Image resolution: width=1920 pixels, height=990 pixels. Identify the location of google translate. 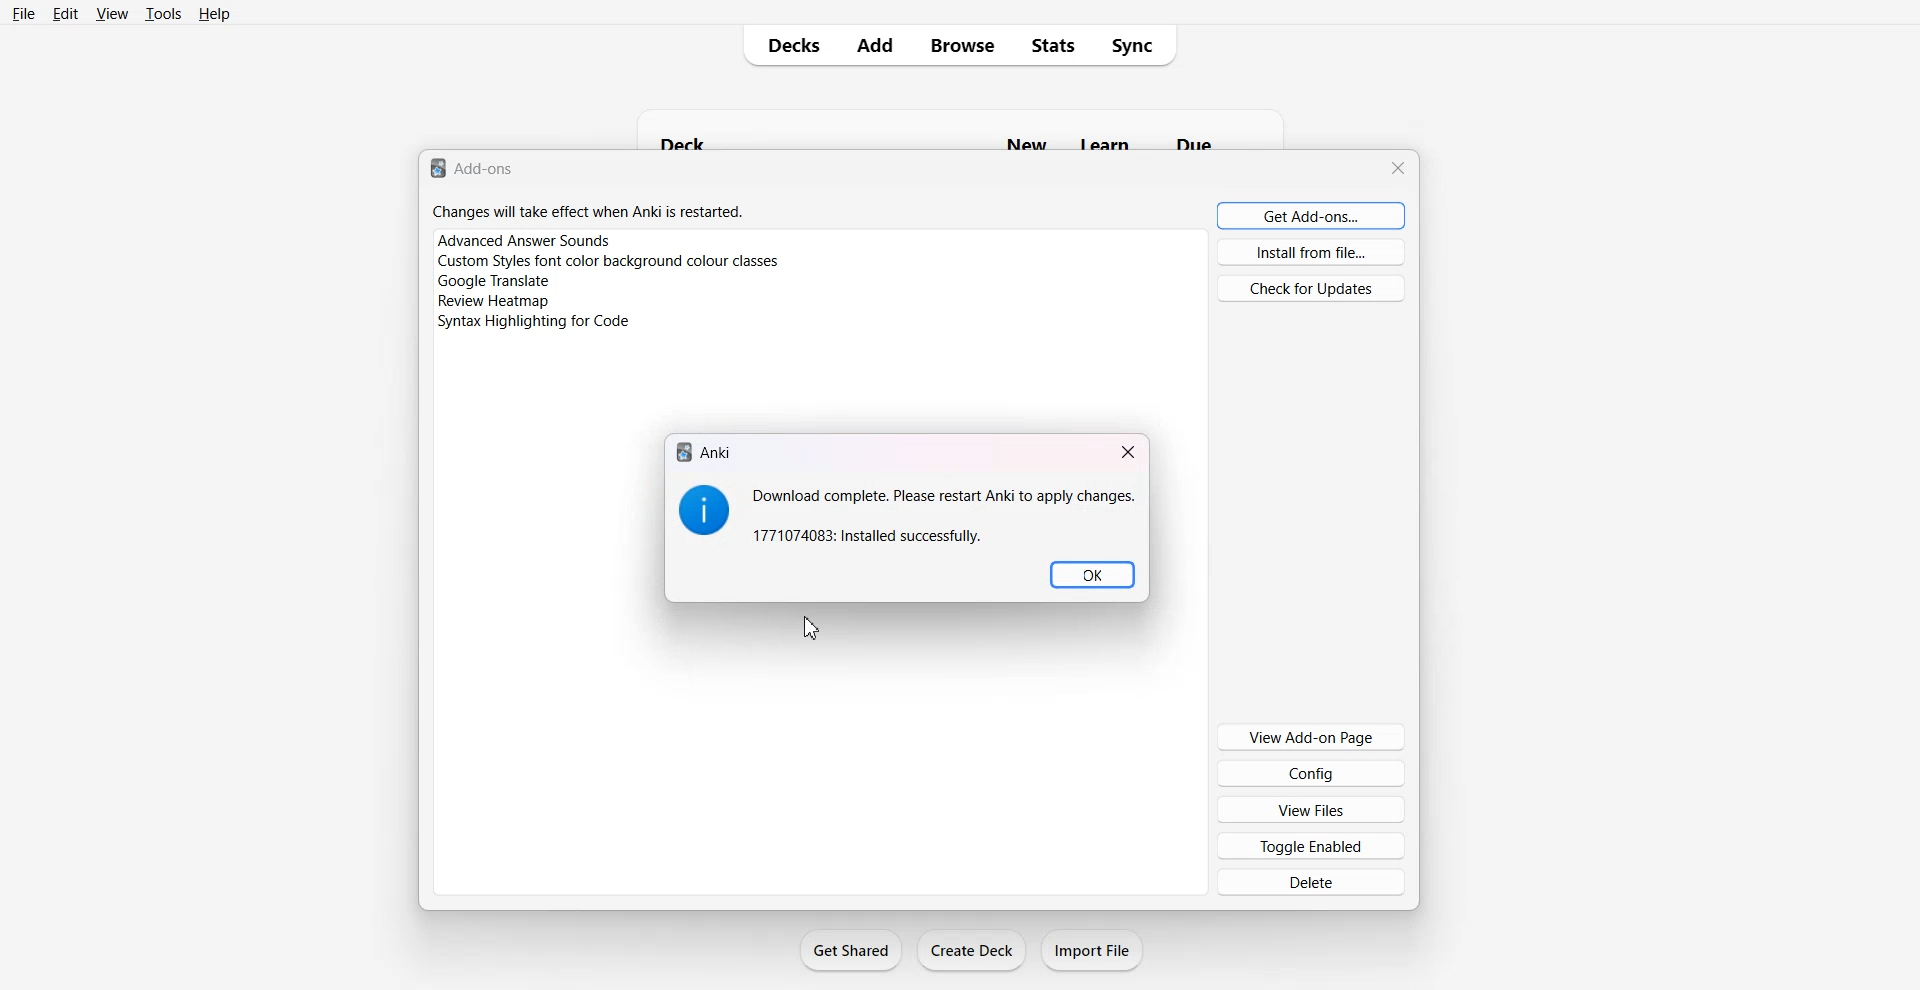
(492, 281).